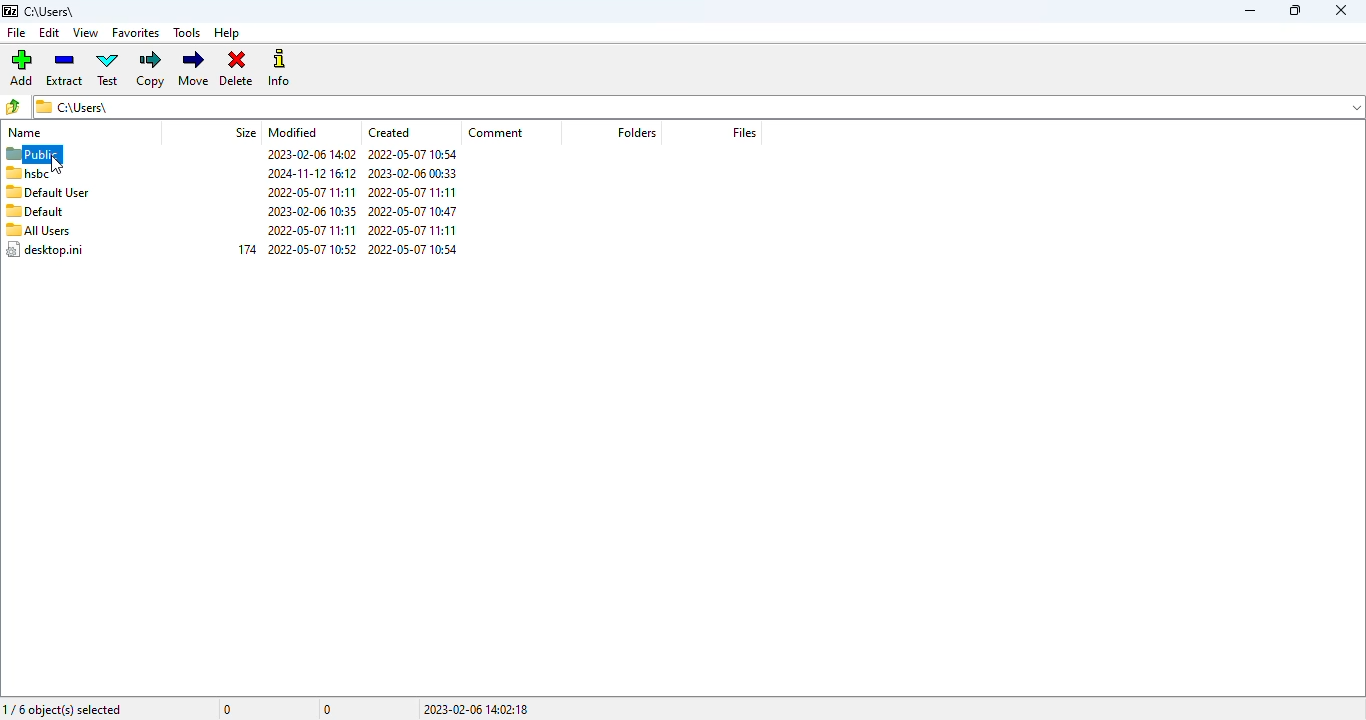 This screenshot has height=720, width=1366. What do you see at coordinates (478, 708) in the screenshot?
I see `2023-02-06 14:02:18` at bounding box center [478, 708].